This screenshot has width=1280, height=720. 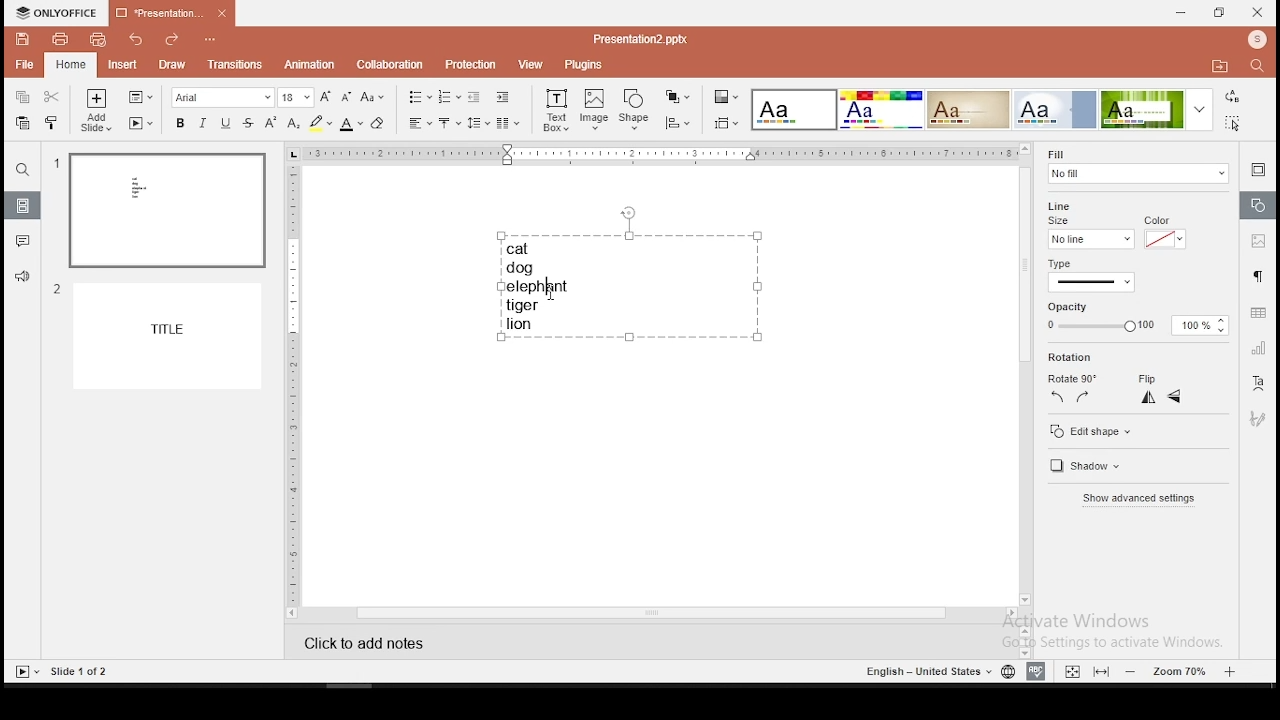 What do you see at coordinates (1257, 207) in the screenshot?
I see `shape settings` at bounding box center [1257, 207].